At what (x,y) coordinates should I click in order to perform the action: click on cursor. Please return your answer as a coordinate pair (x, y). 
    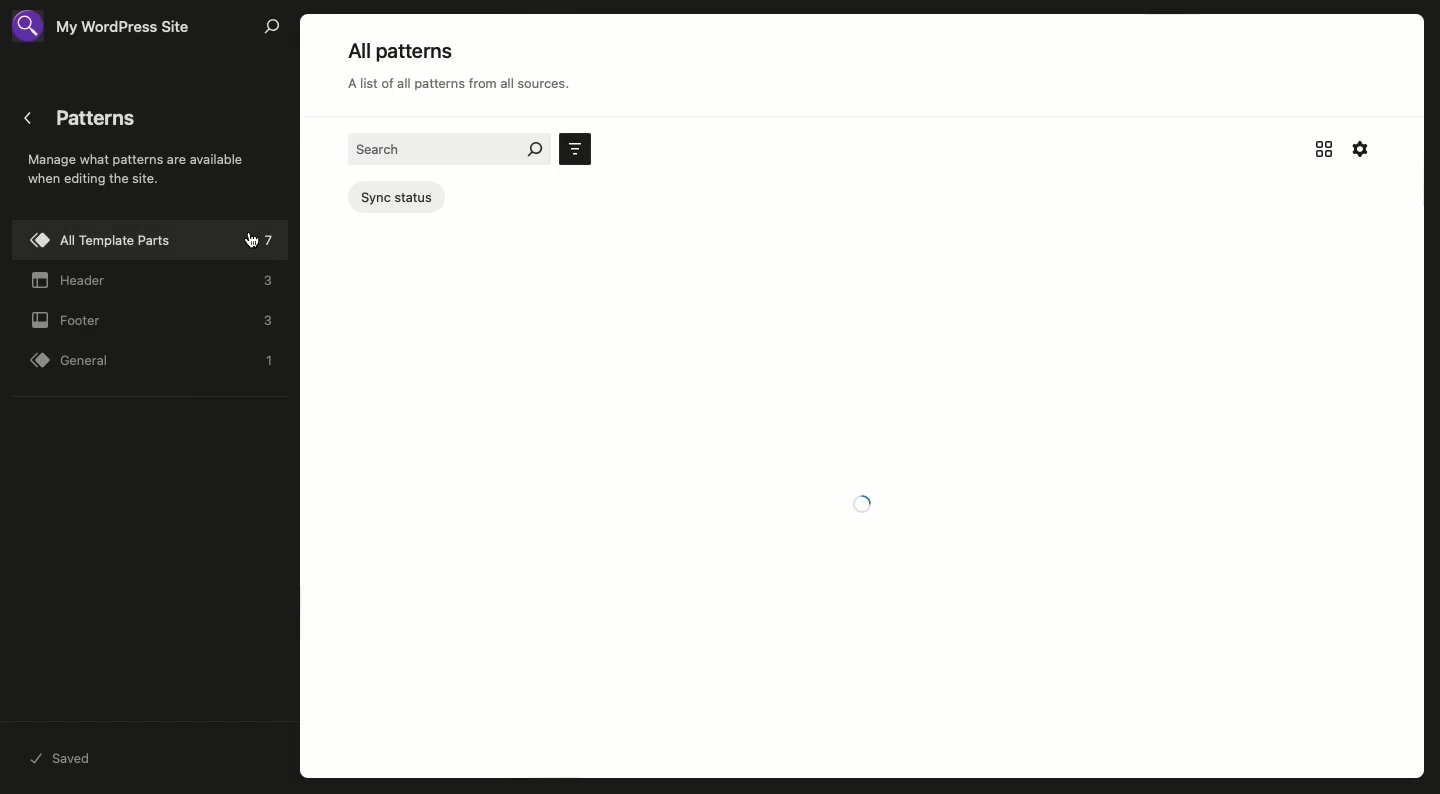
    Looking at the image, I should click on (253, 241).